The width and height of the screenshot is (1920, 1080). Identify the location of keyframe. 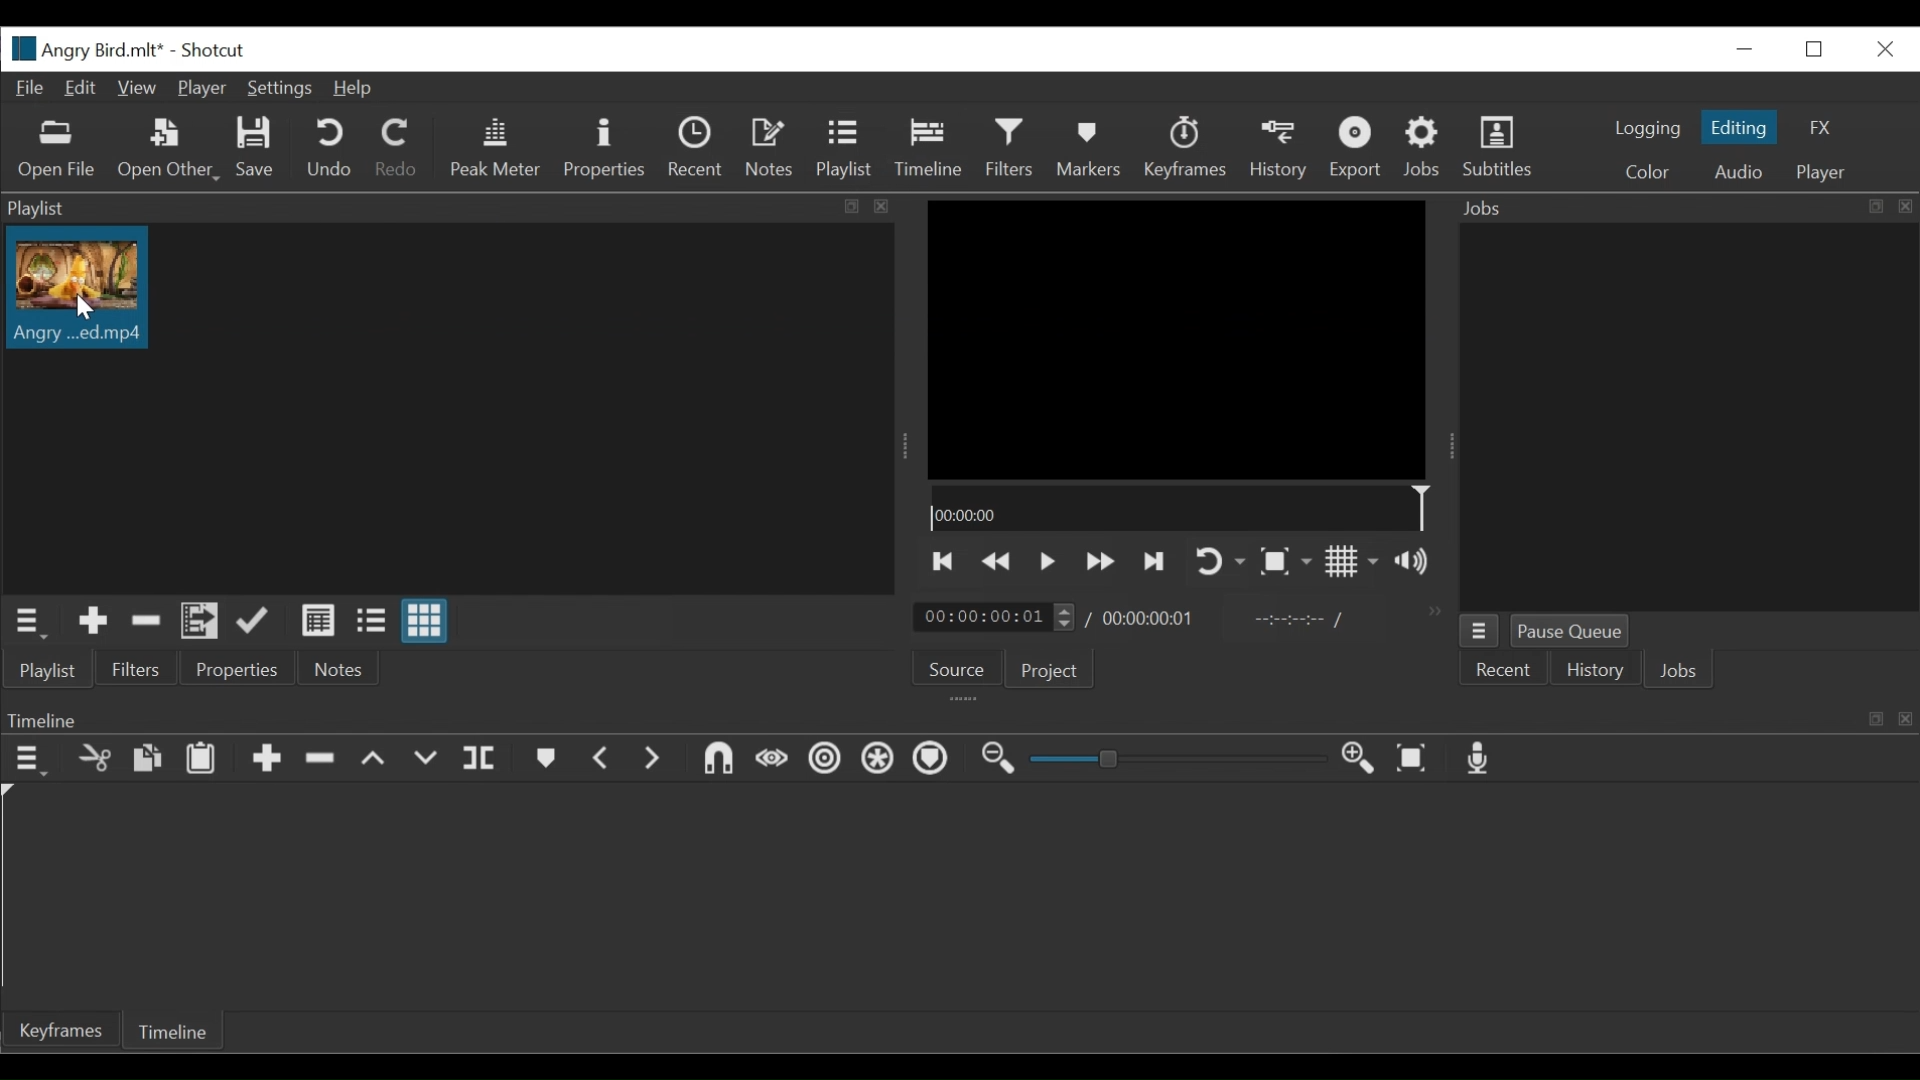
(65, 1033).